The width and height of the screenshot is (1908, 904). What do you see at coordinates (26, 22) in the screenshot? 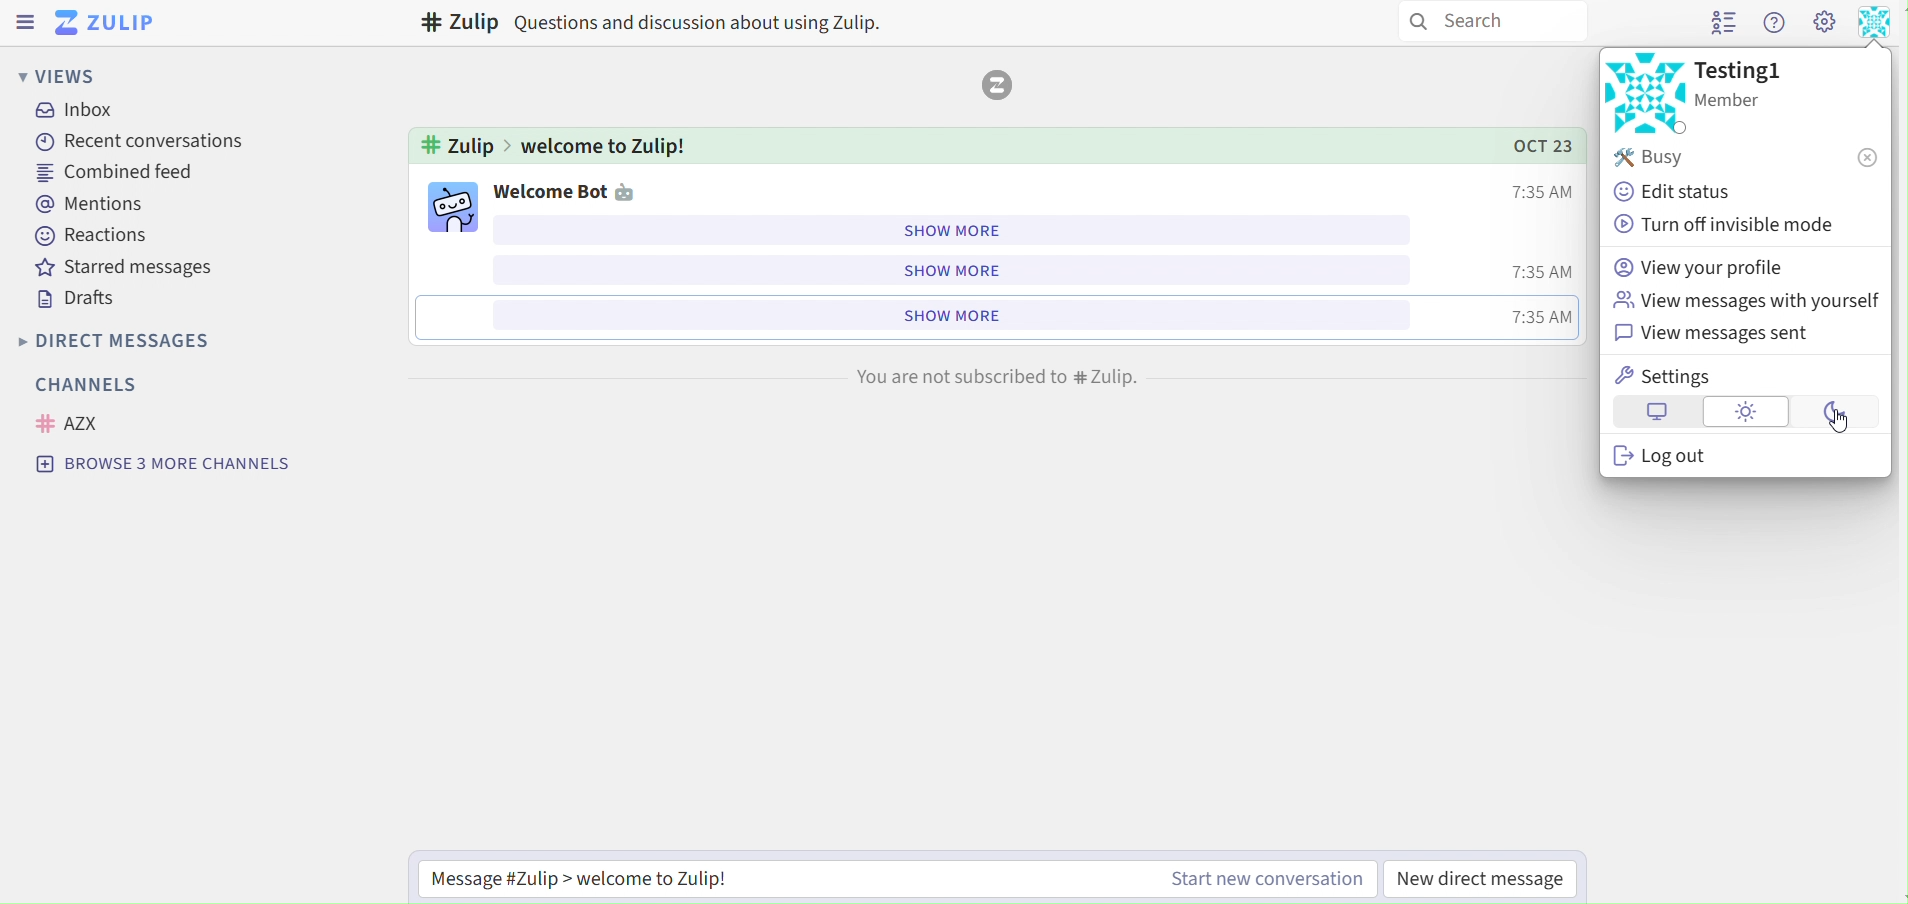
I see `sidebar` at bounding box center [26, 22].